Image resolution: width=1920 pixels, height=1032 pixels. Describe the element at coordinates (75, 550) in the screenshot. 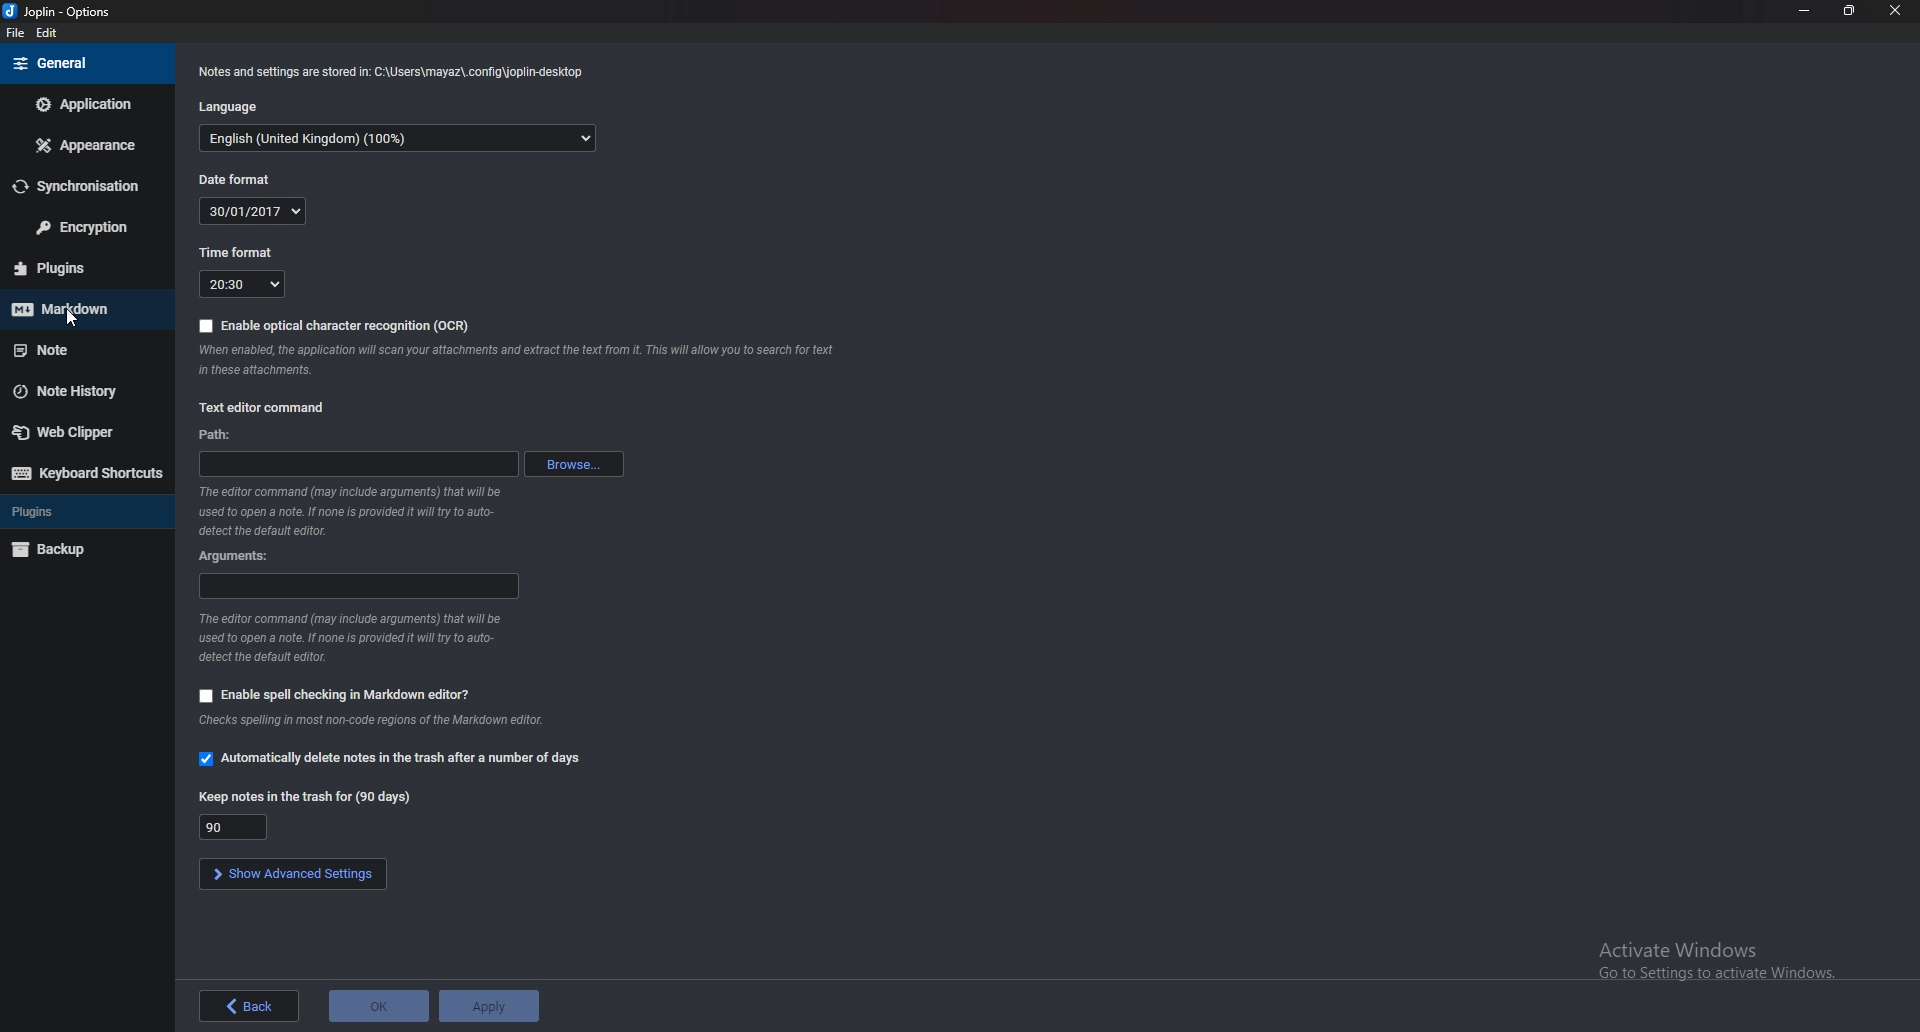

I see `backup` at that location.